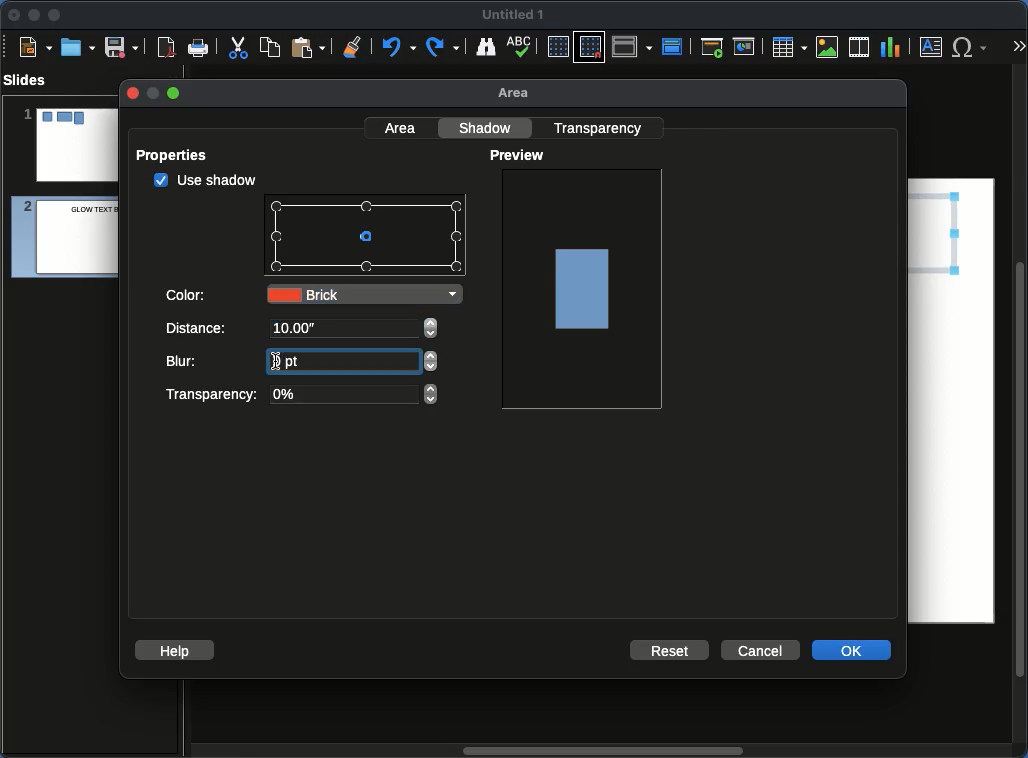  What do you see at coordinates (31, 80) in the screenshot?
I see `Slides` at bounding box center [31, 80].